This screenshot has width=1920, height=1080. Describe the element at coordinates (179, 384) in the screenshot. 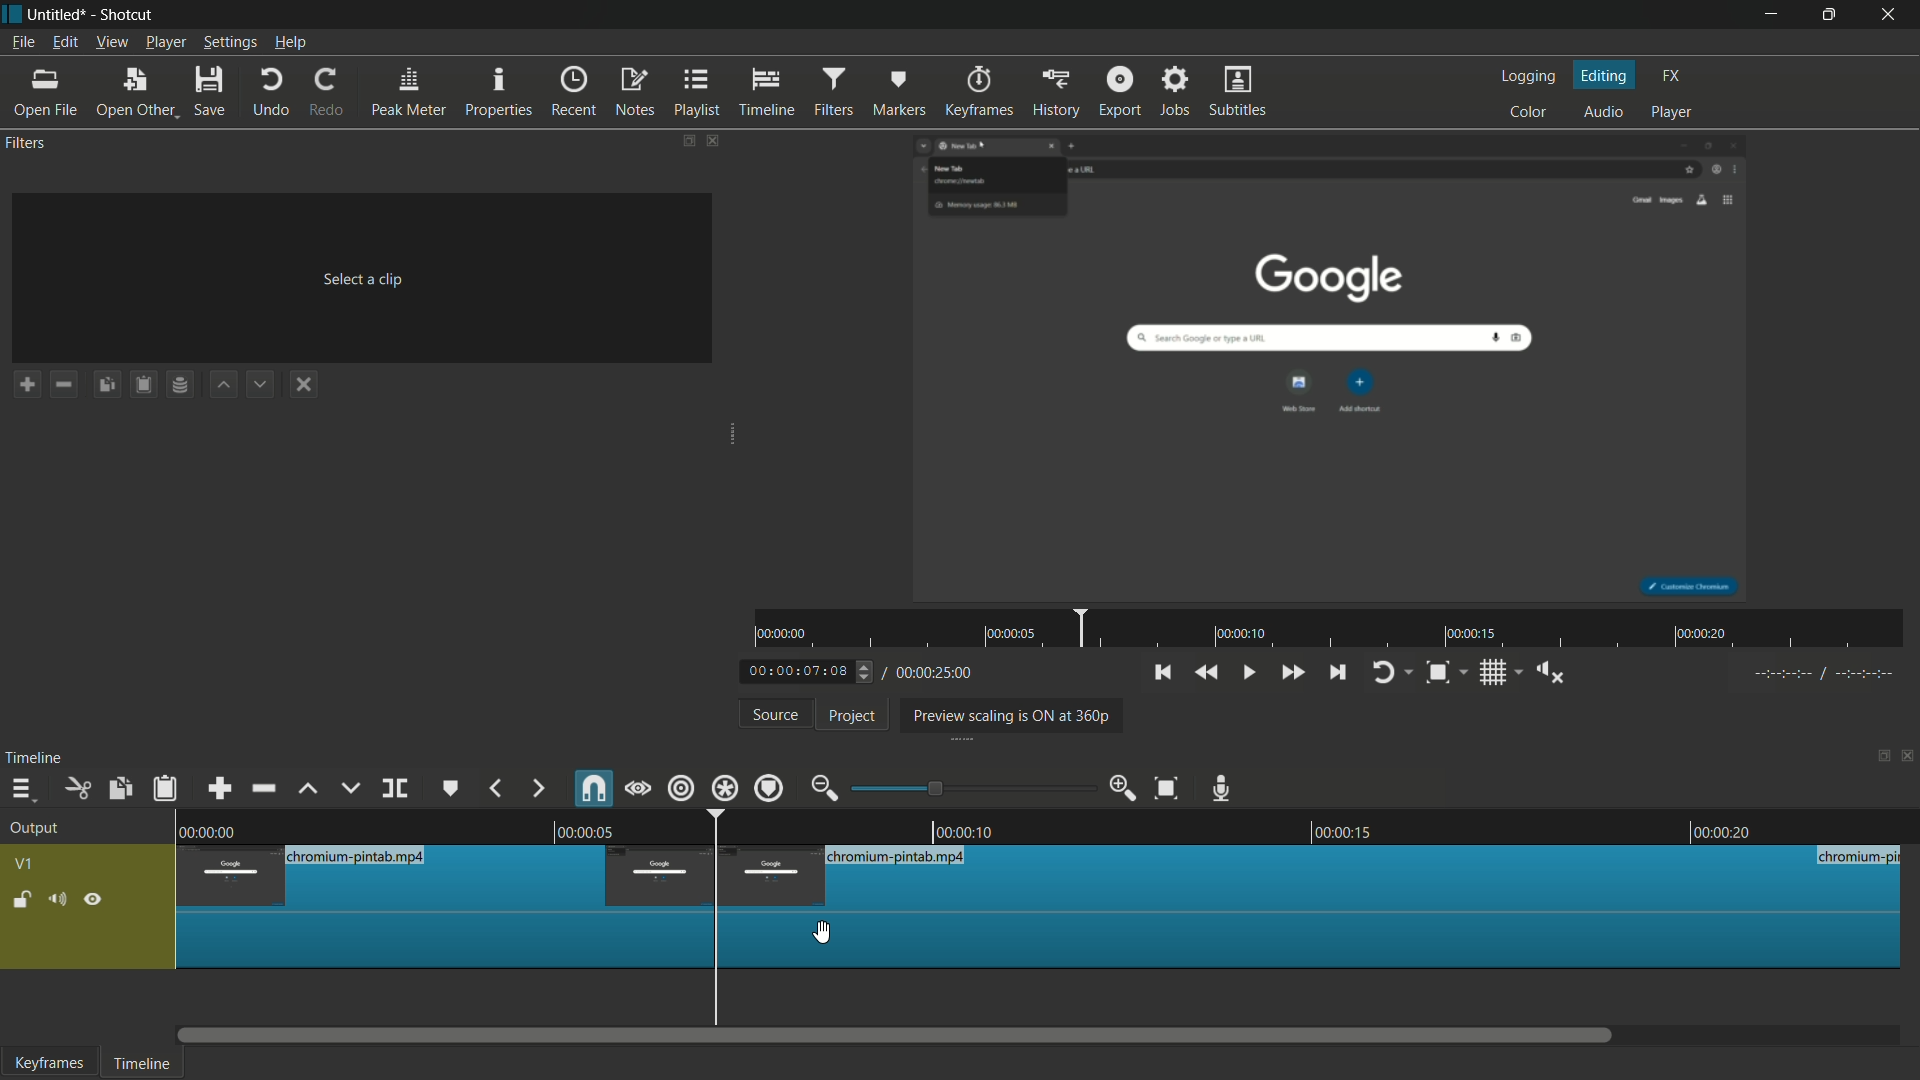

I see `save filter set` at that location.